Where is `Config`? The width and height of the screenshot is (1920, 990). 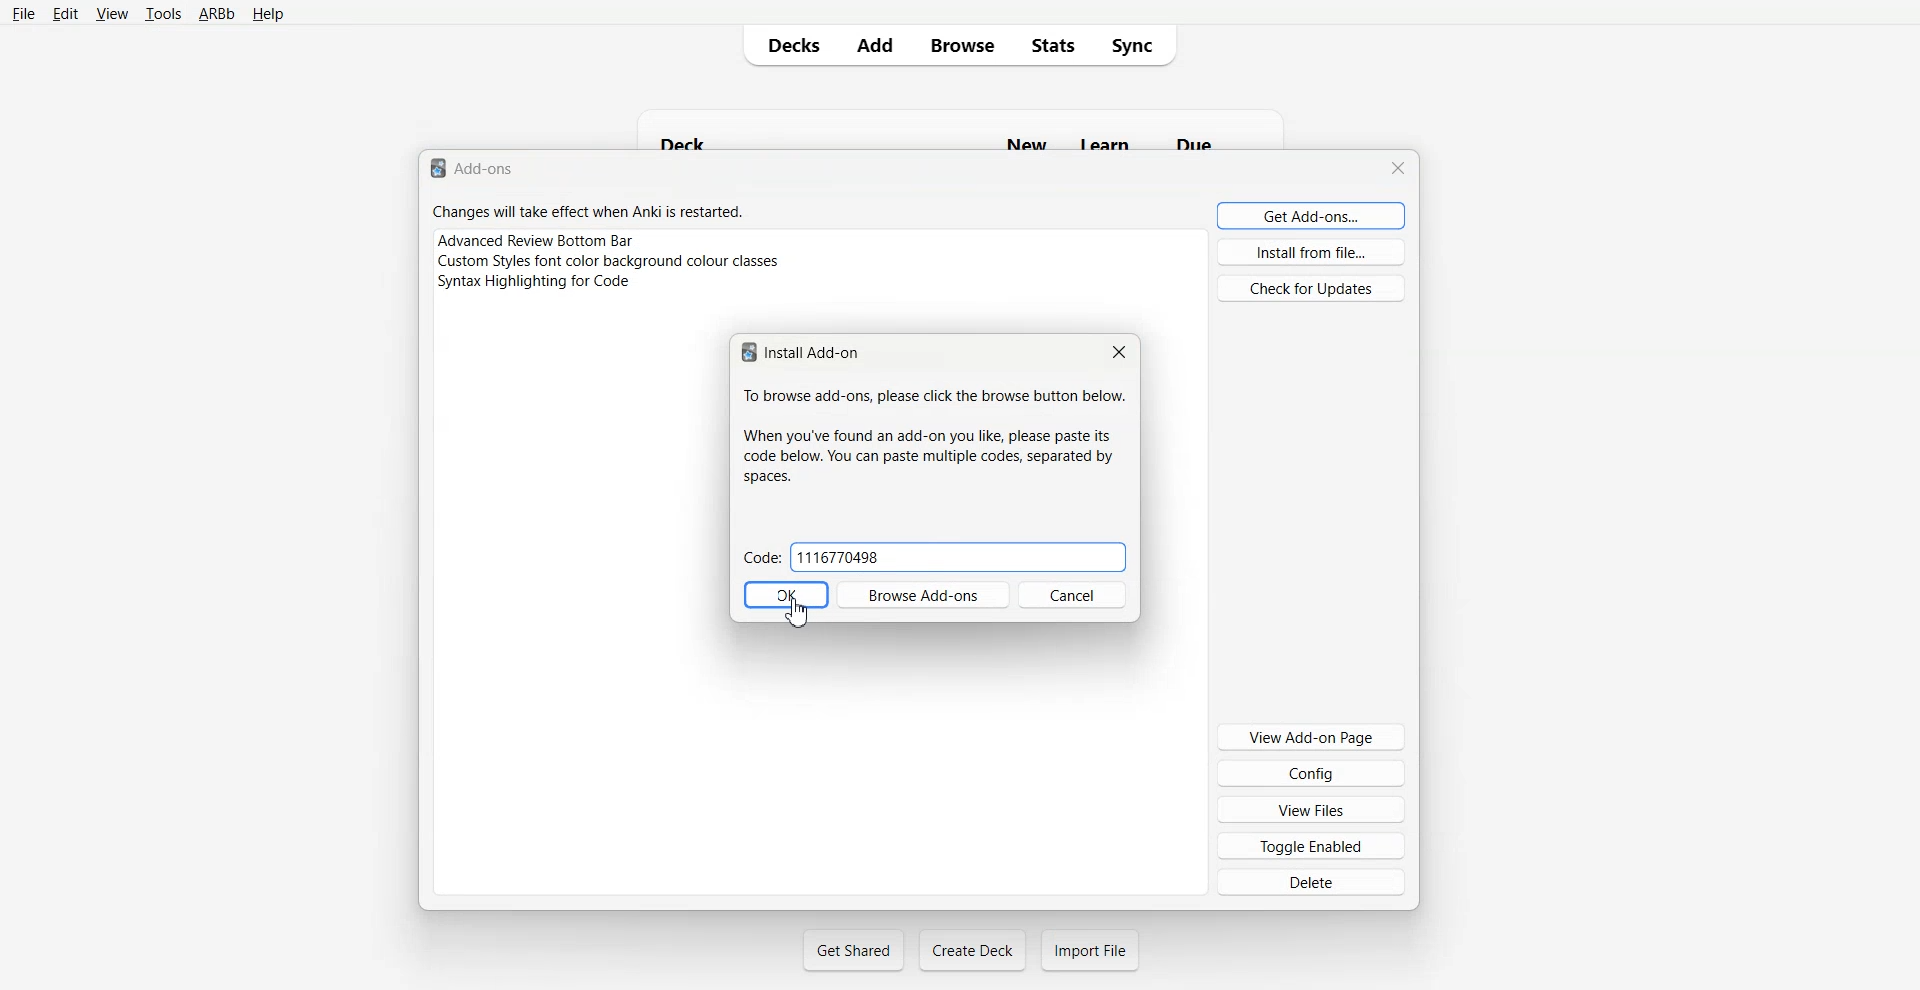
Config is located at coordinates (1313, 772).